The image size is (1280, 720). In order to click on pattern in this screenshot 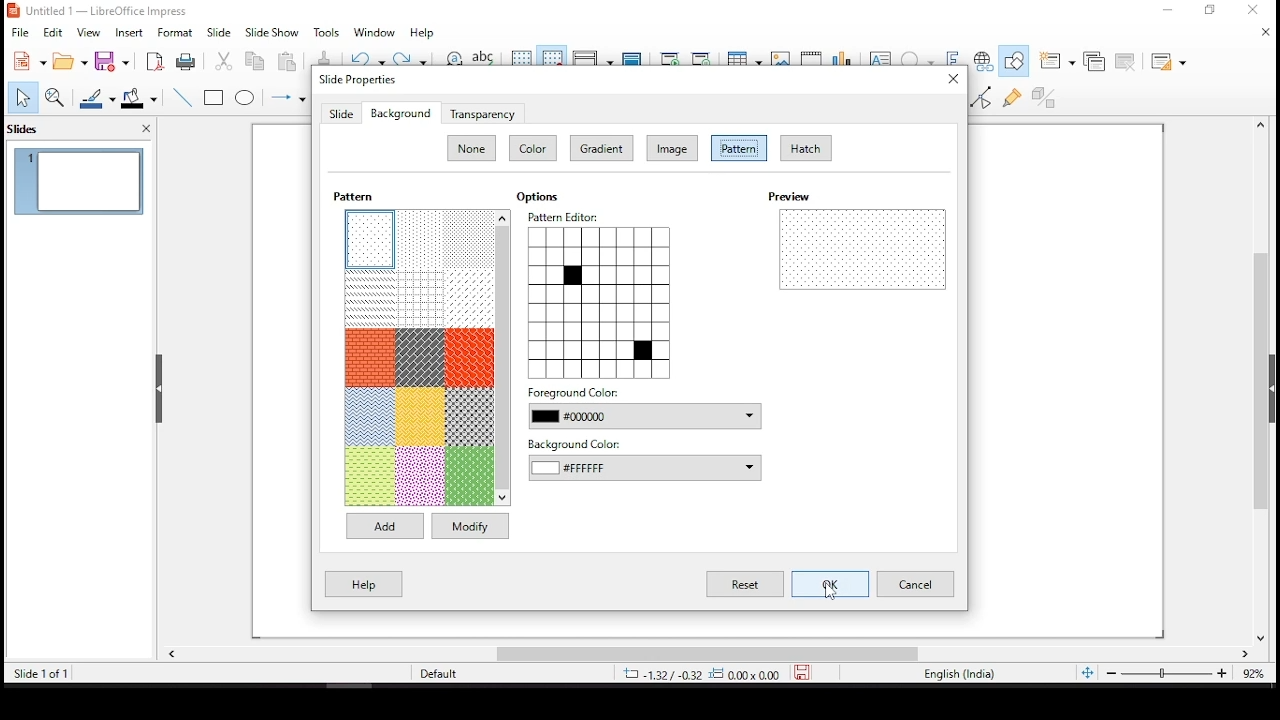, I will do `click(420, 239)`.